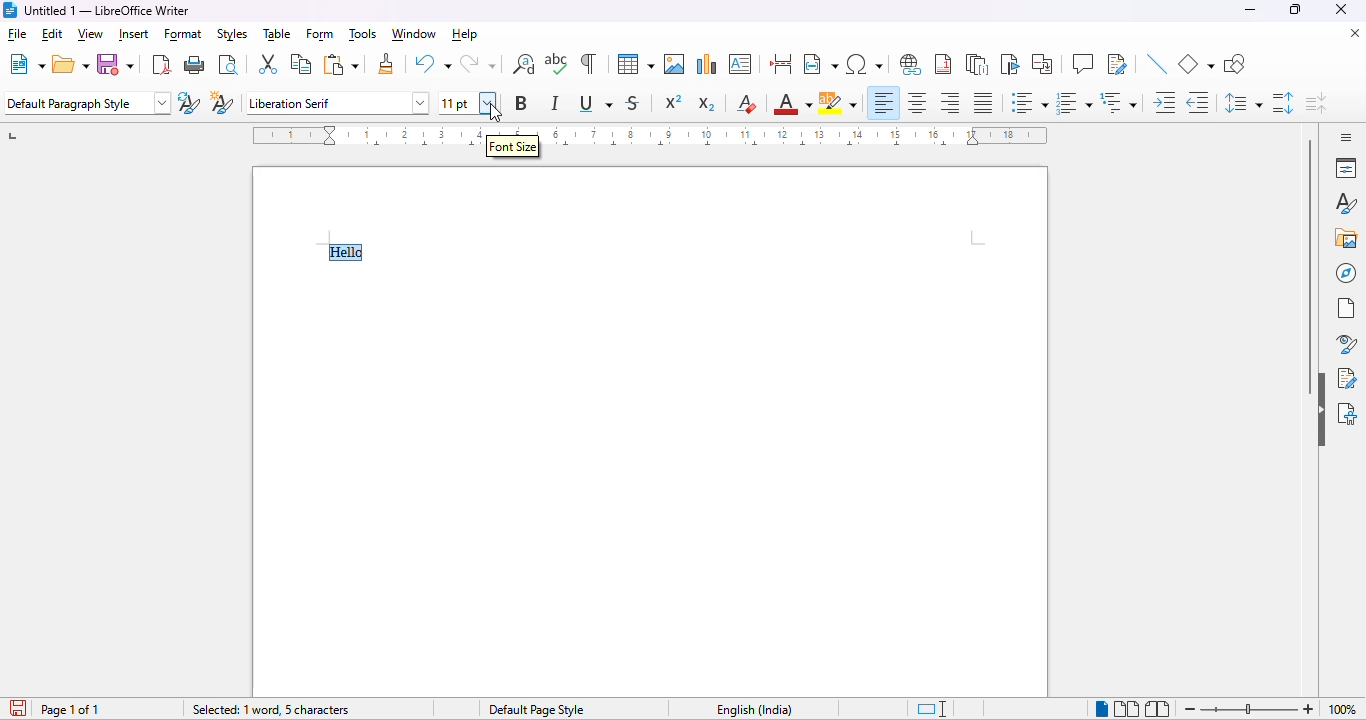 The height and width of the screenshot is (720, 1366). I want to click on view, so click(91, 34).